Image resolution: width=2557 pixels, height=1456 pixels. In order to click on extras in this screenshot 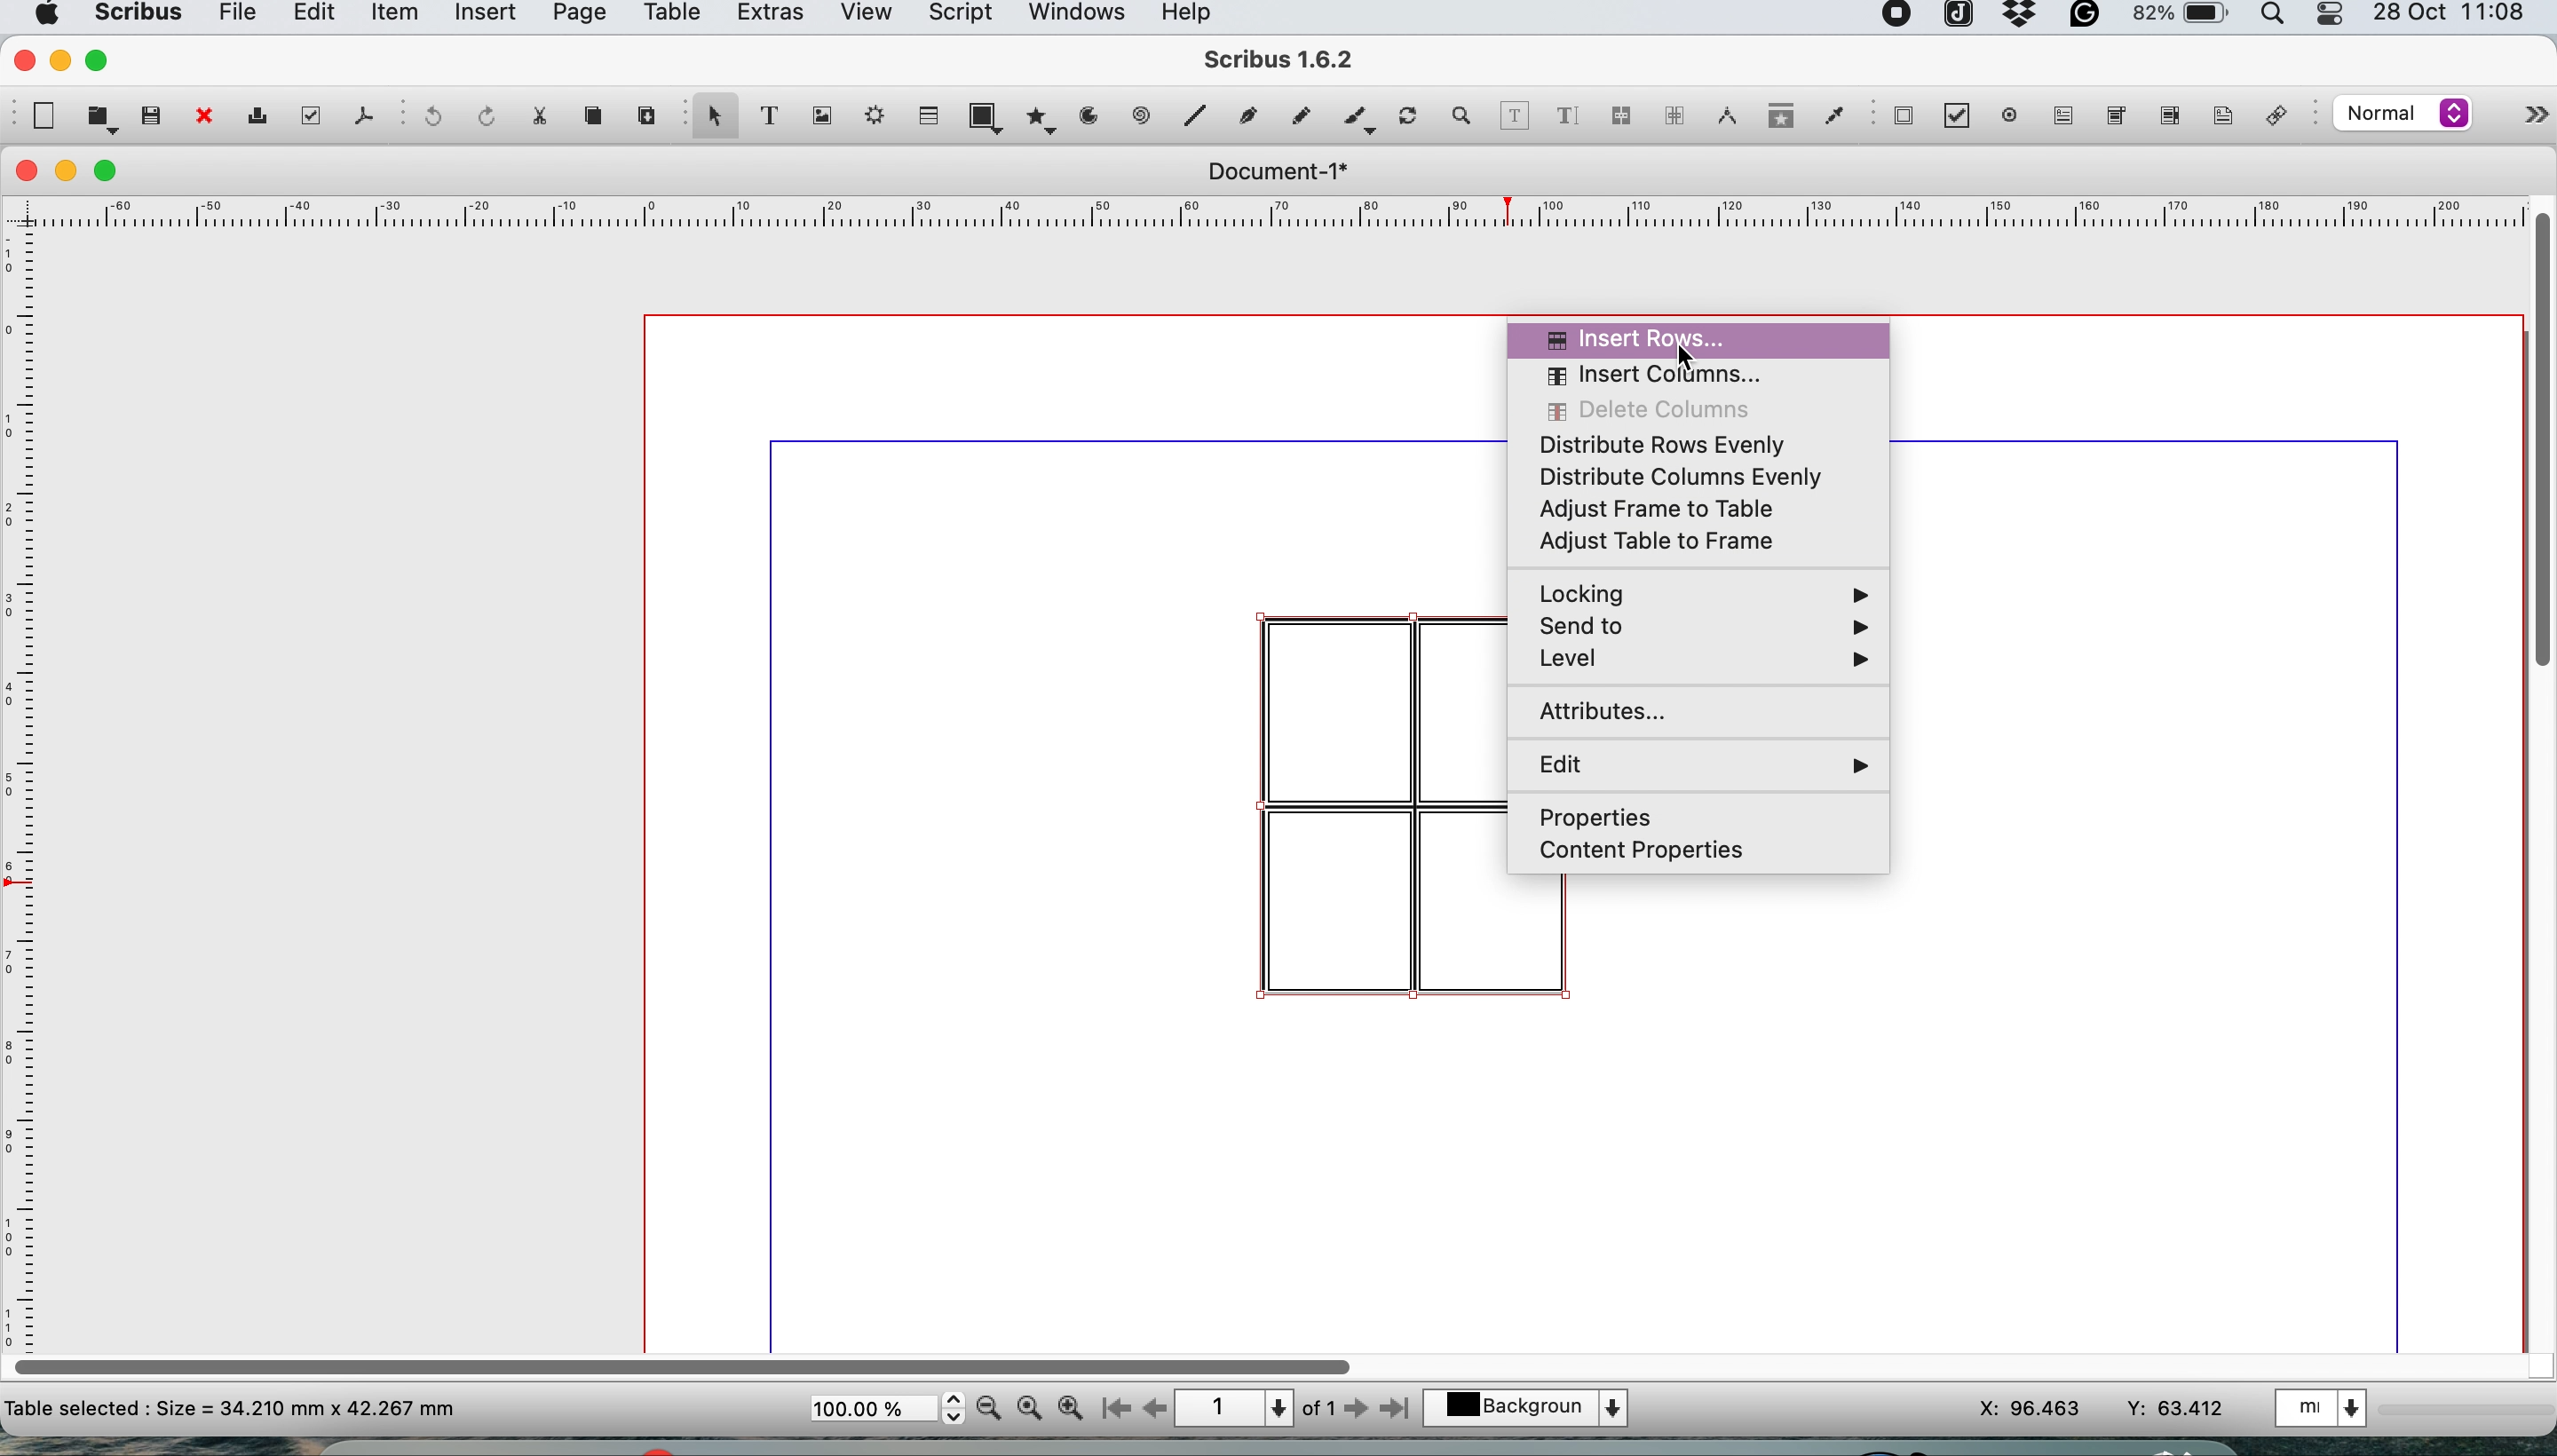, I will do `click(765, 18)`.